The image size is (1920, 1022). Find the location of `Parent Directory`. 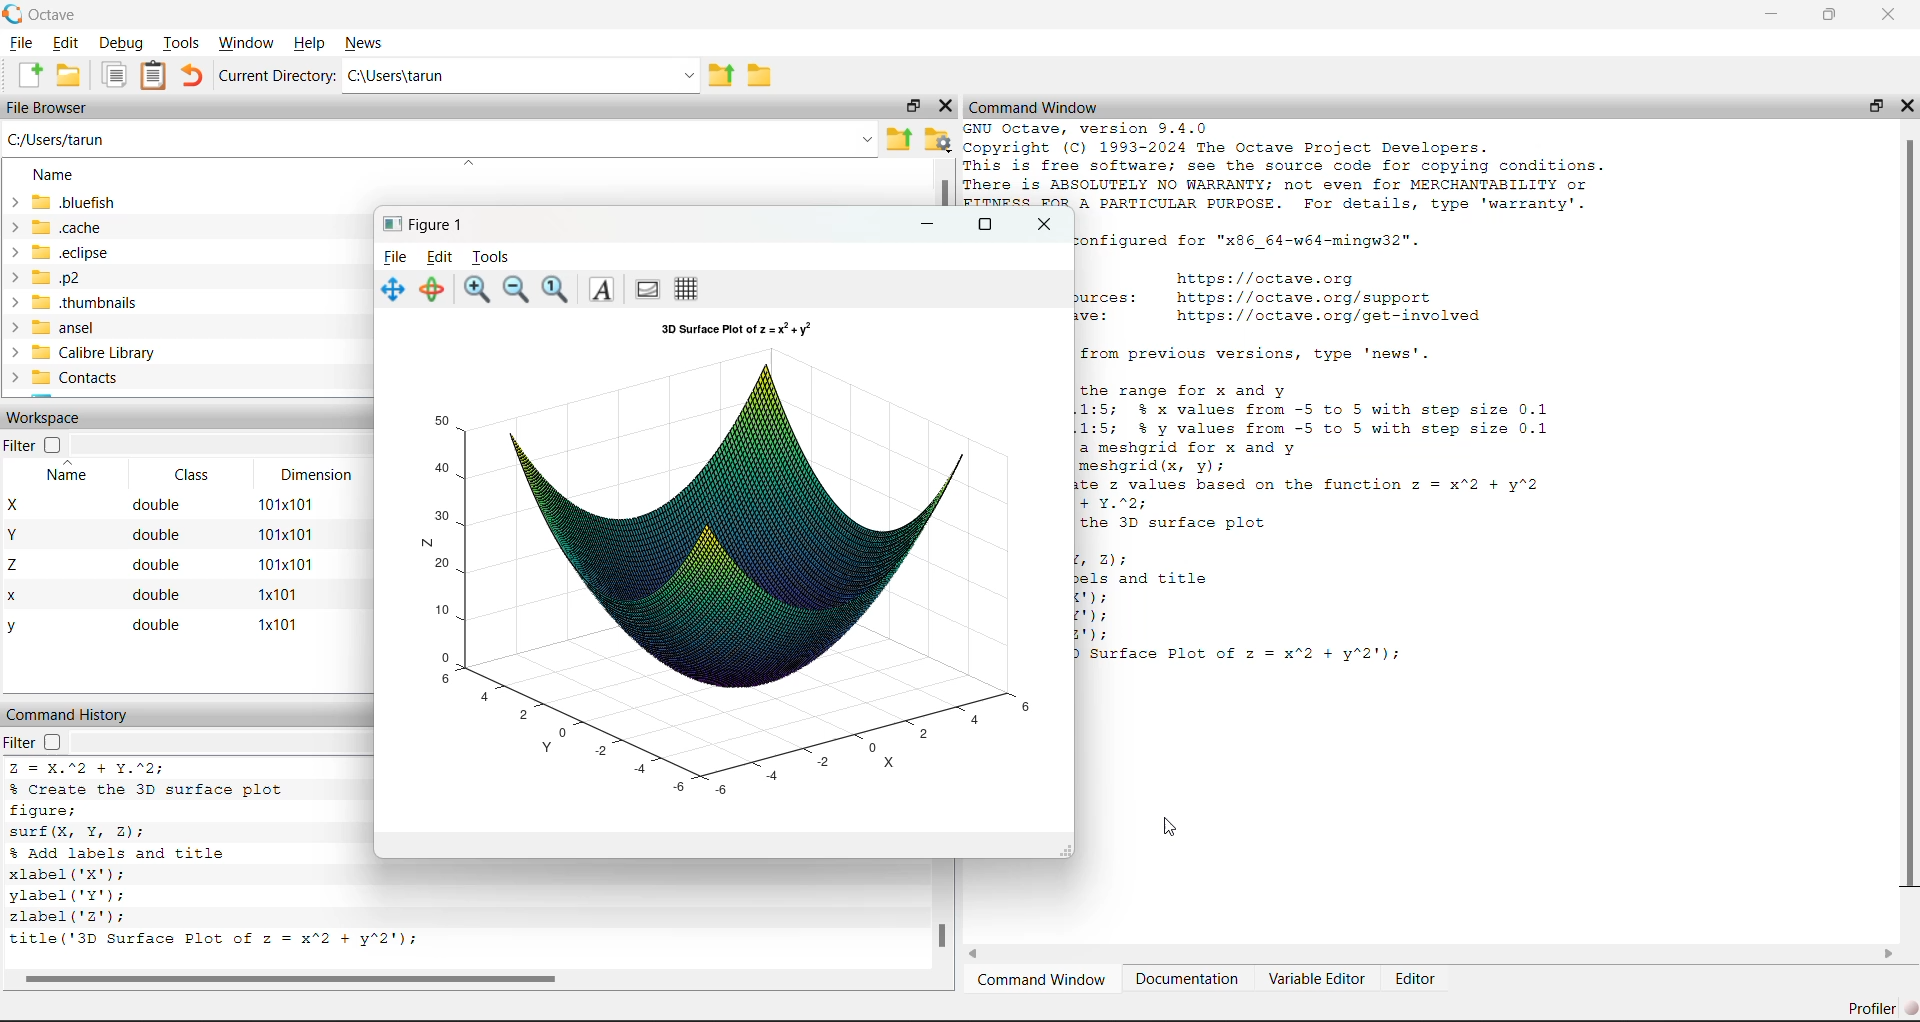

Parent Directory is located at coordinates (900, 139).